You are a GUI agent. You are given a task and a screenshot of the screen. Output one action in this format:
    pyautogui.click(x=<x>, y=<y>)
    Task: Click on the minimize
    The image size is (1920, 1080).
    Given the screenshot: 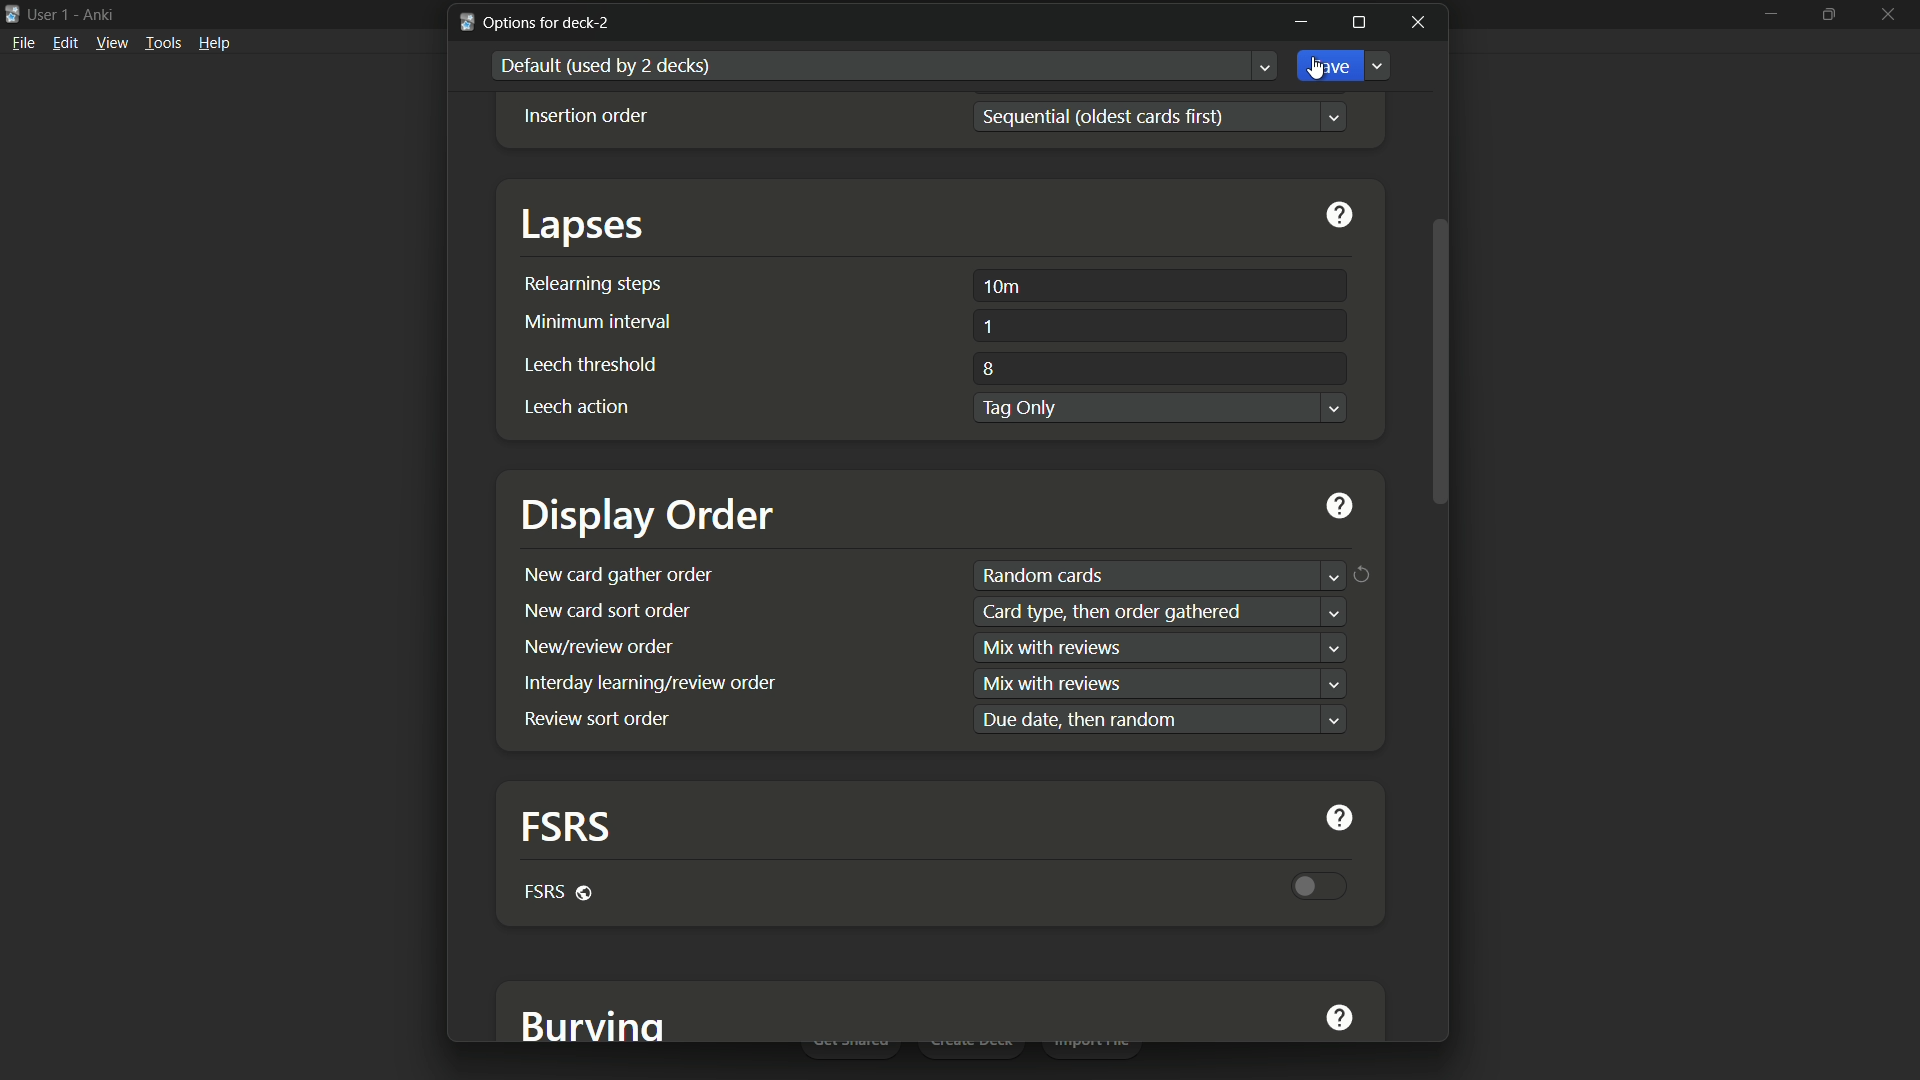 What is the action you would take?
    pyautogui.click(x=1300, y=21)
    